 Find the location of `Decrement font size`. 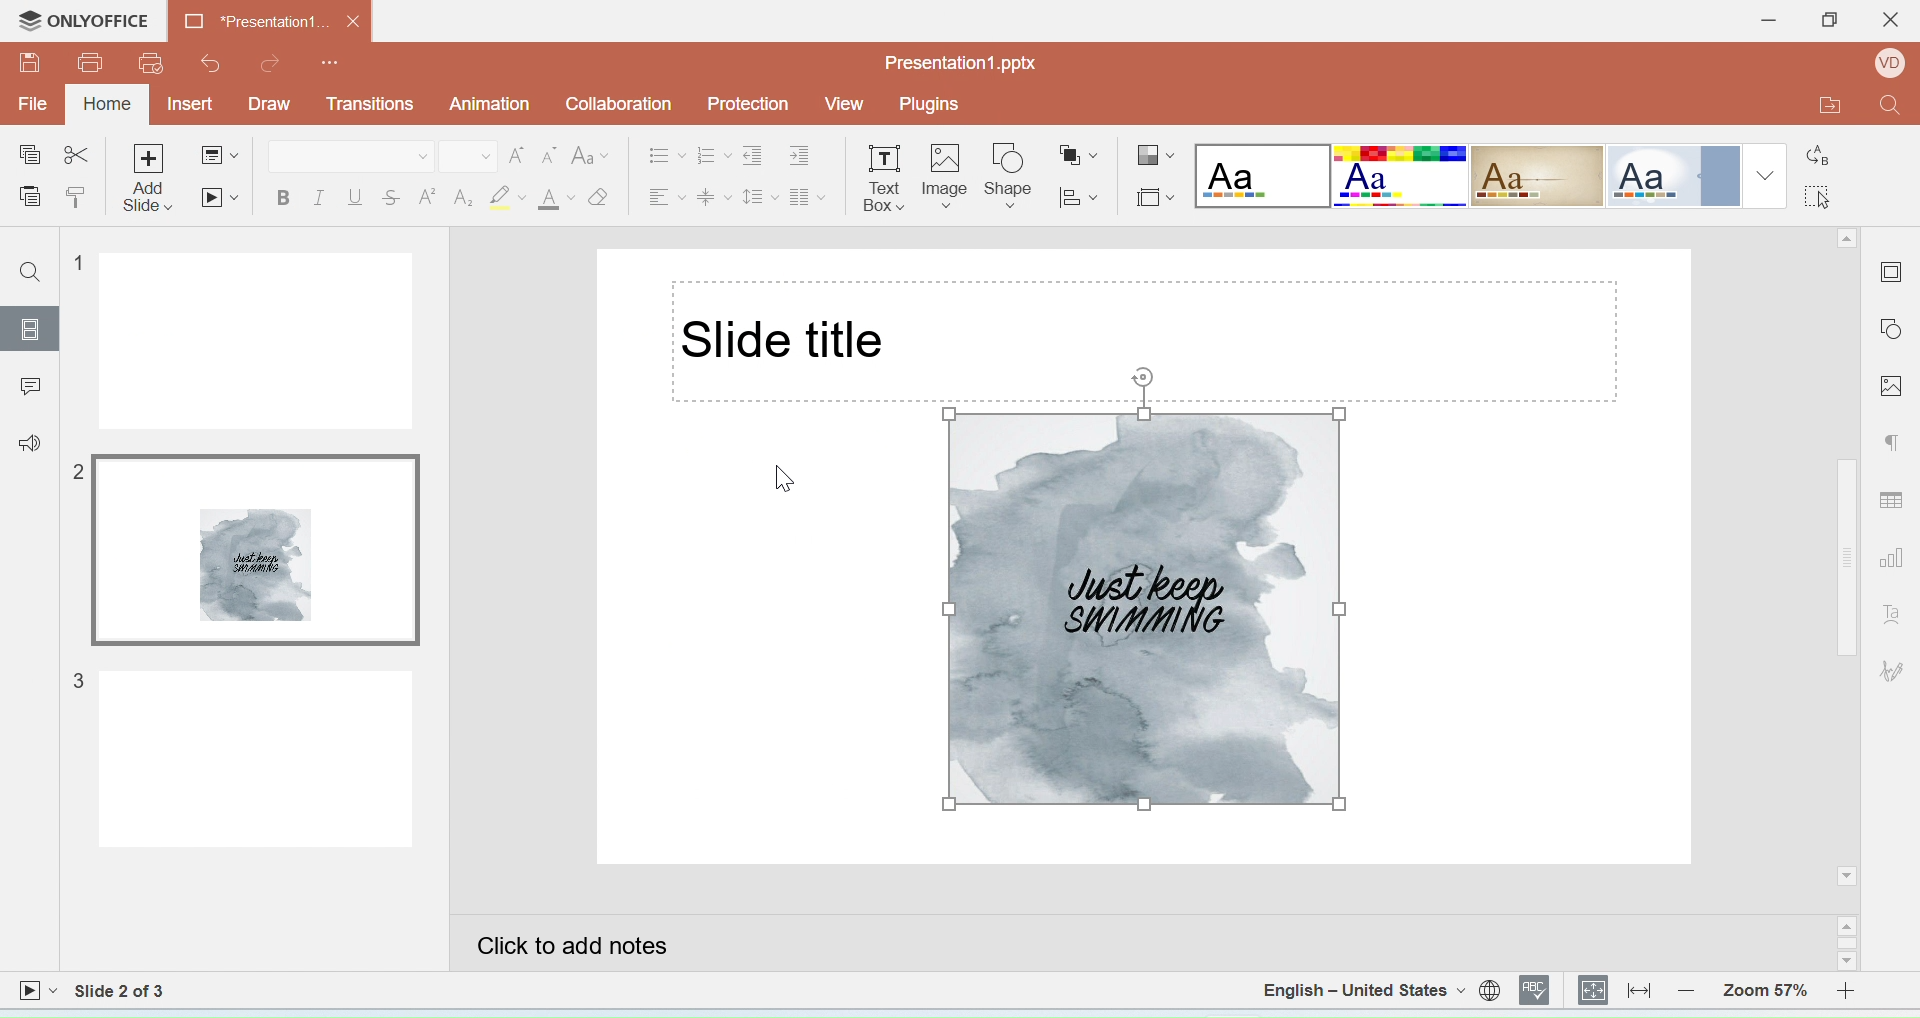

Decrement font size is located at coordinates (549, 157).